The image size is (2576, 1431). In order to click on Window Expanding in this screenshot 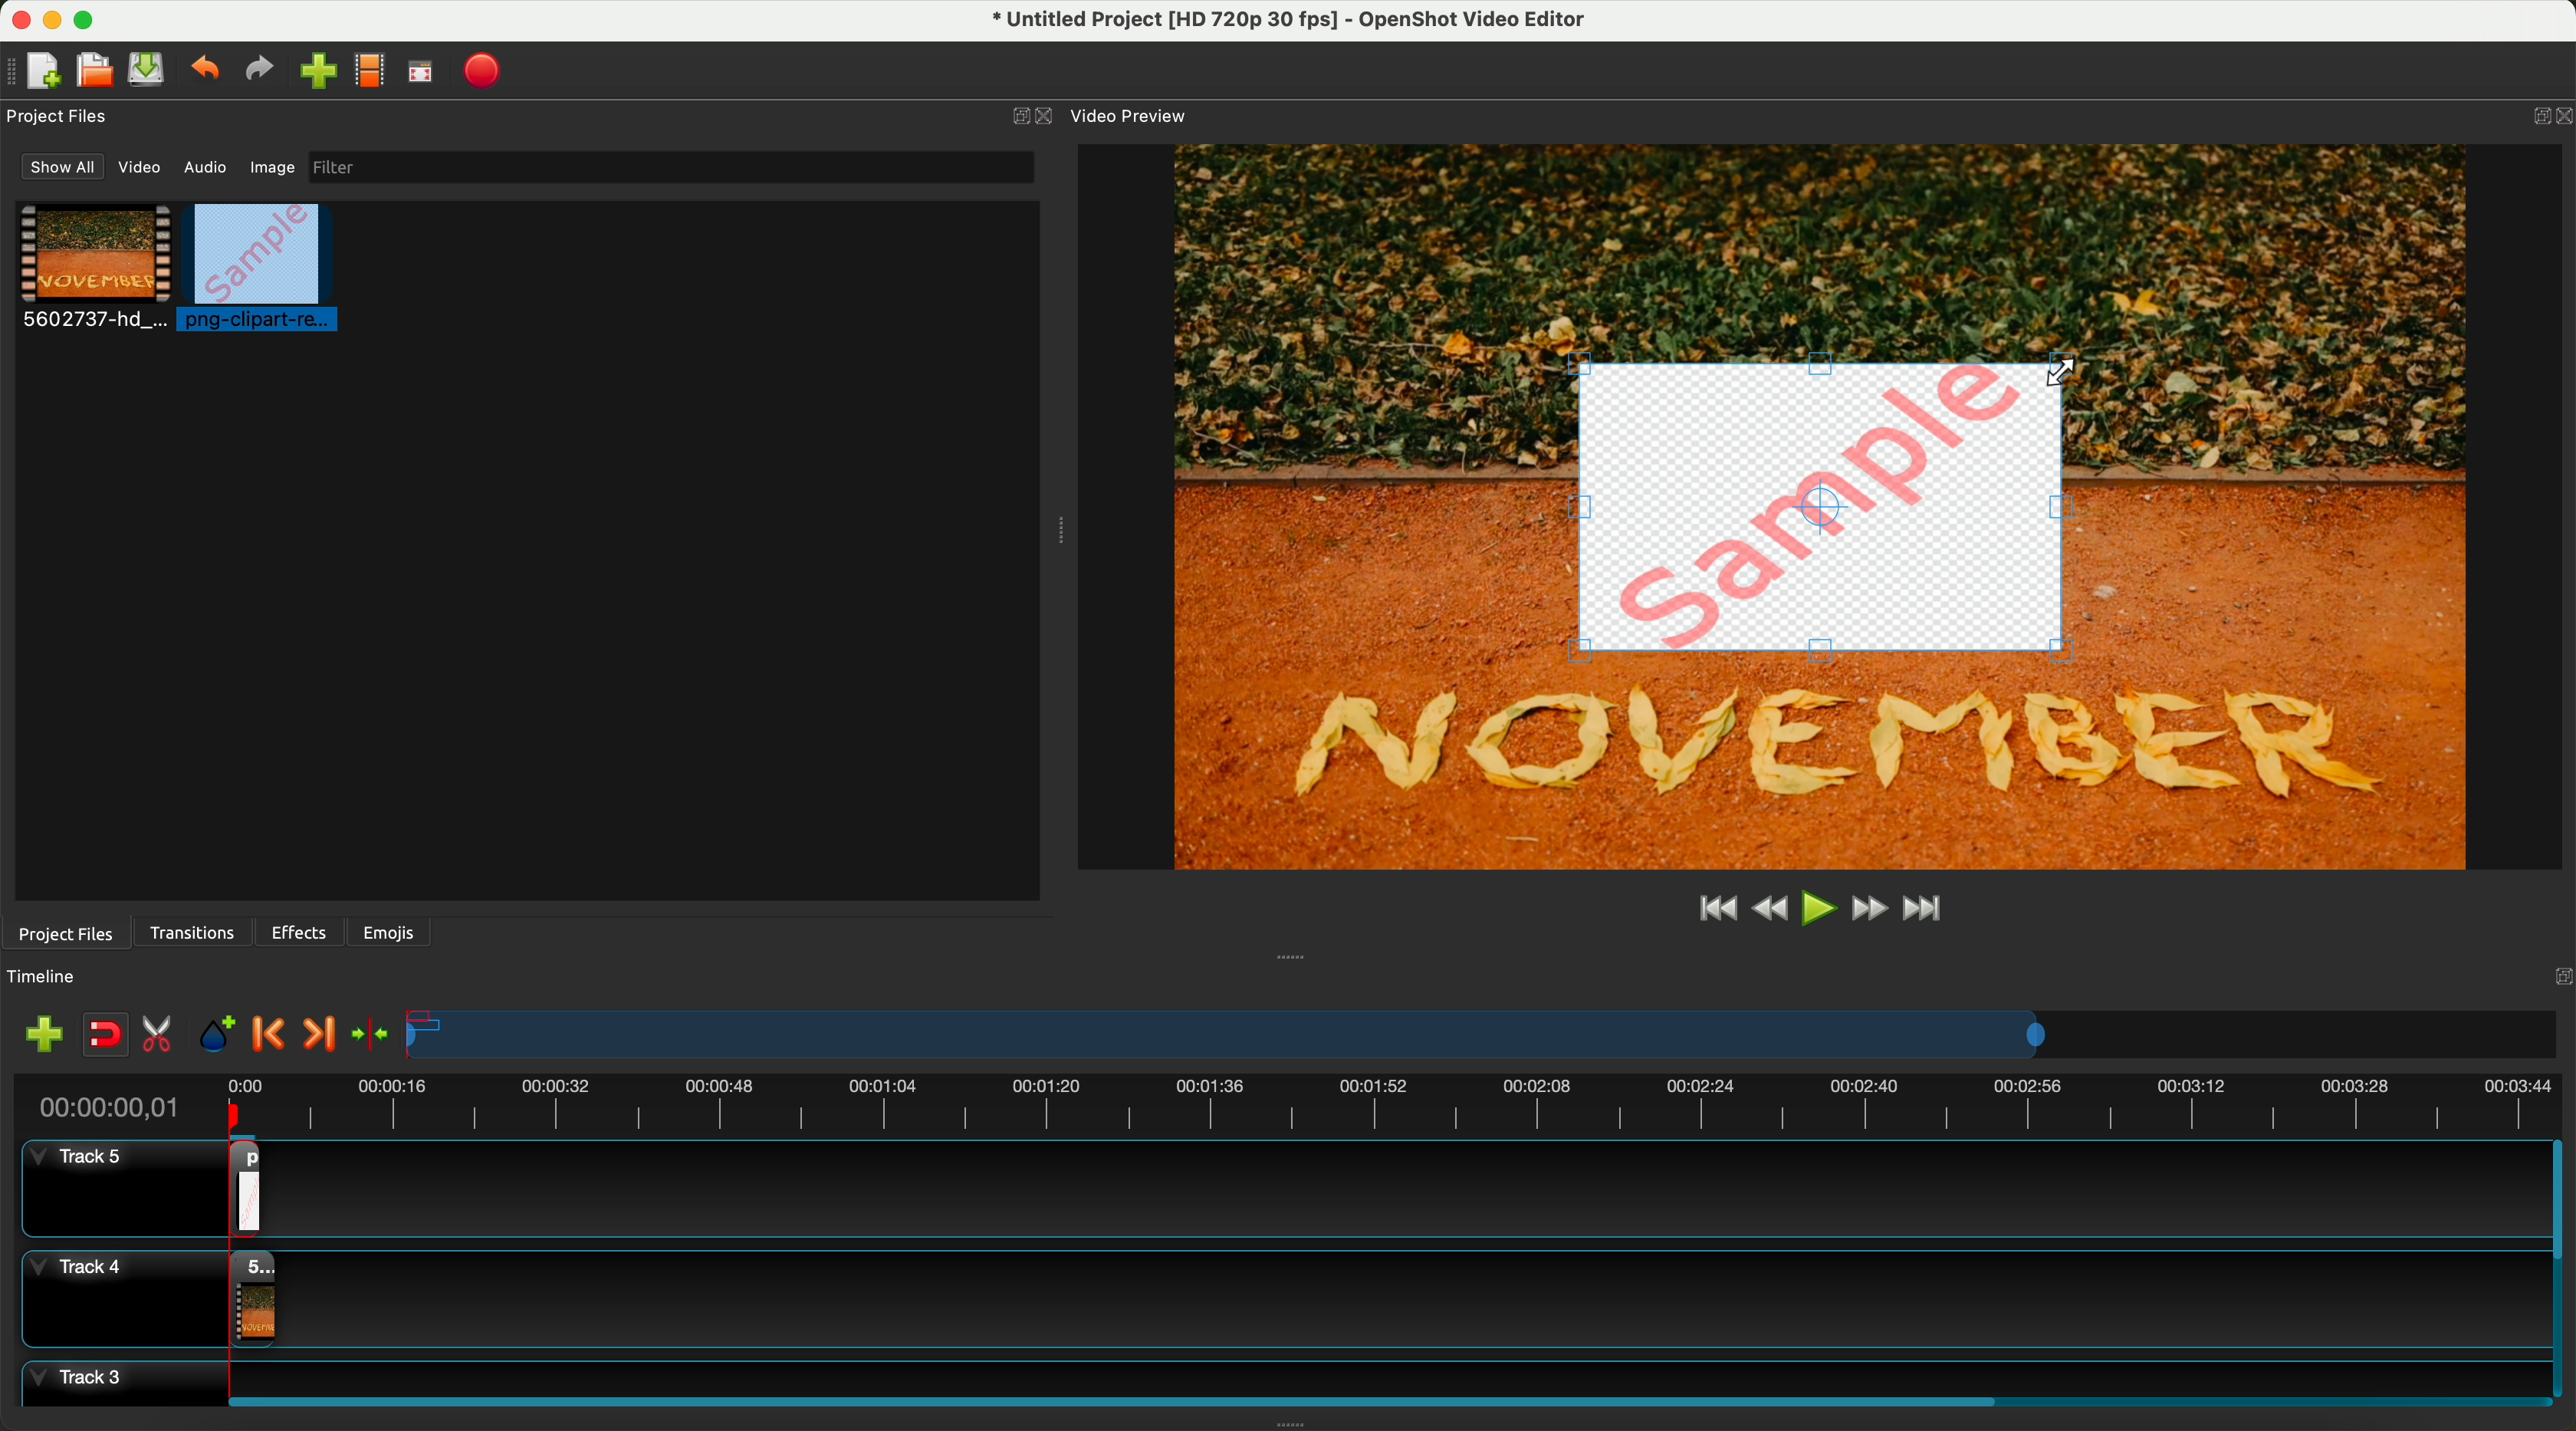, I will do `click(1292, 956)`.